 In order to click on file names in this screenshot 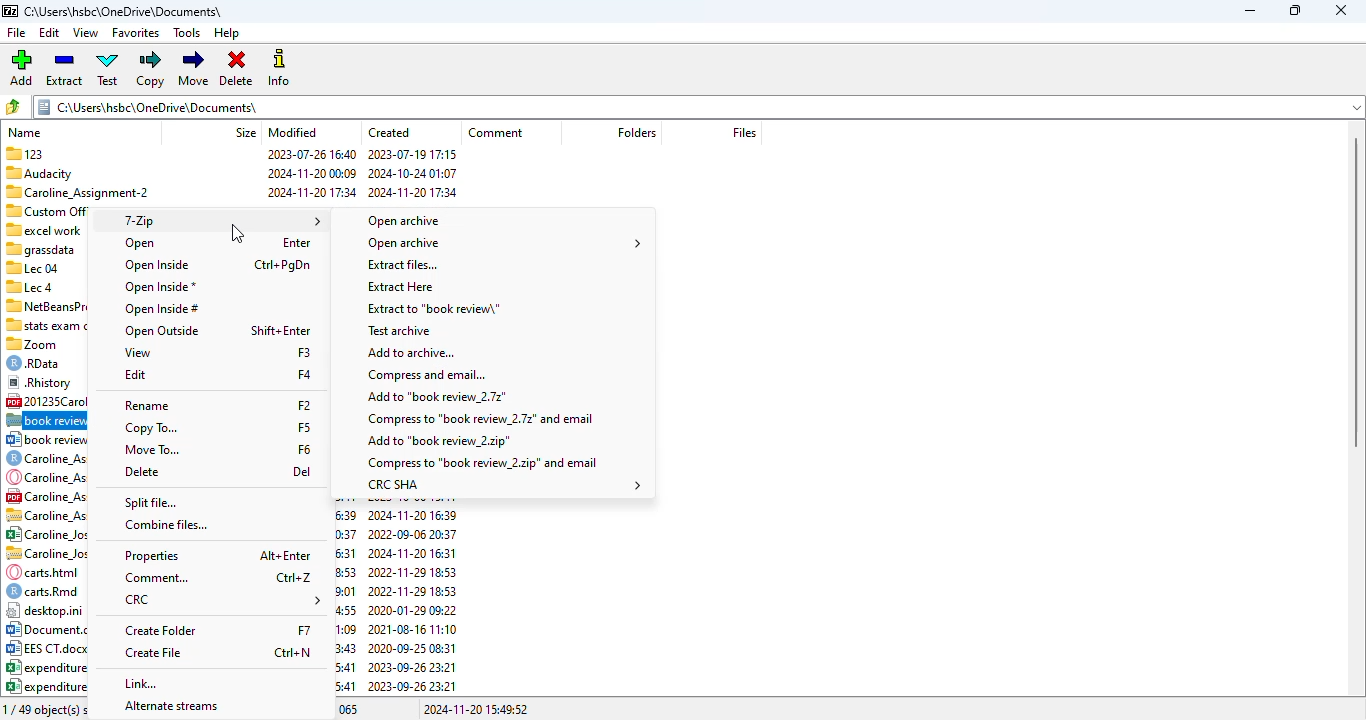, I will do `click(45, 564)`.